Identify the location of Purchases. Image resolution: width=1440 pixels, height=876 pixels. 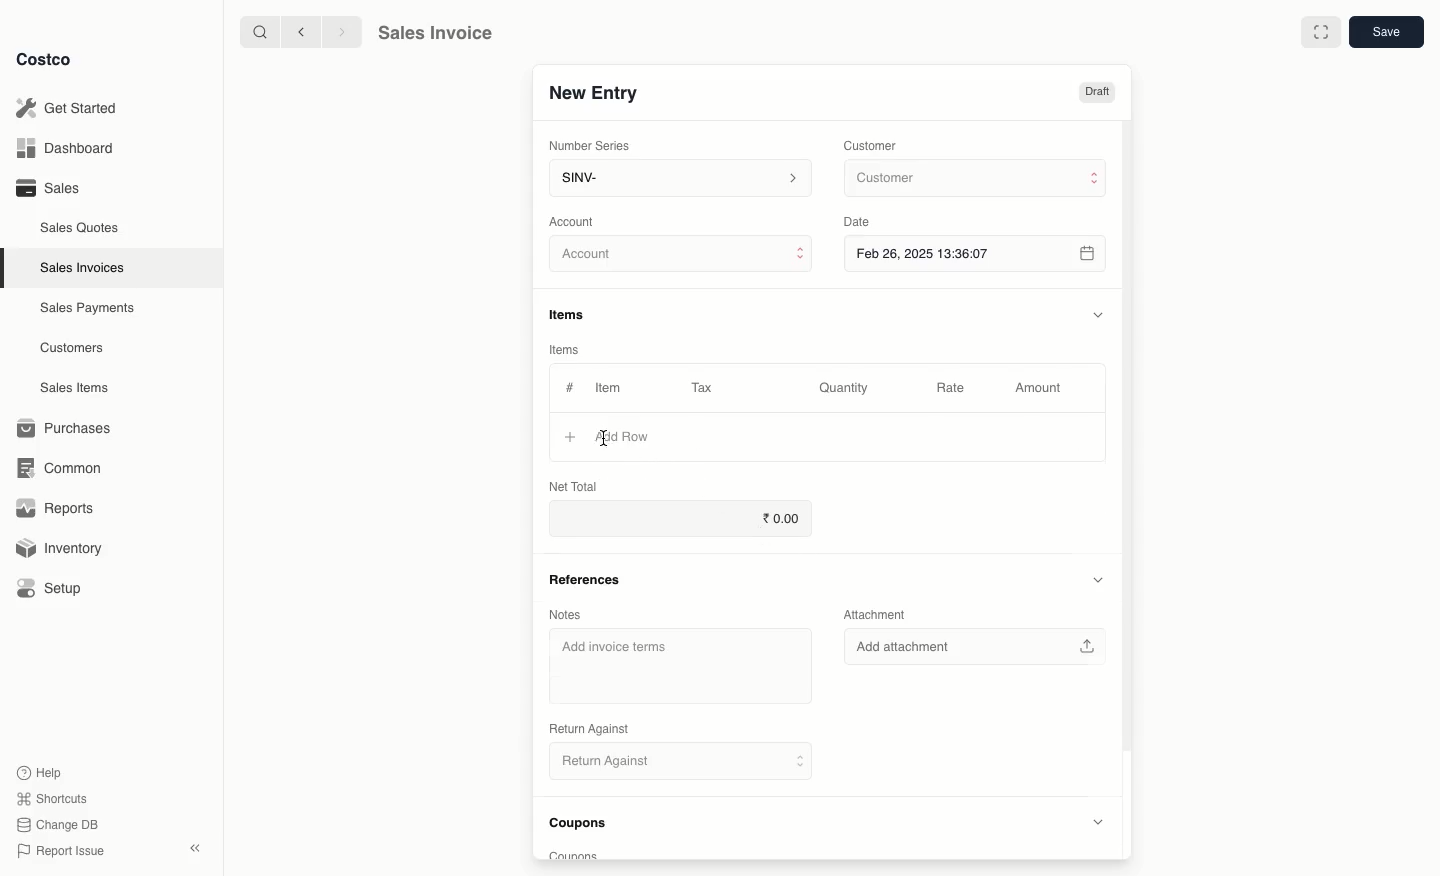
(69, 428).